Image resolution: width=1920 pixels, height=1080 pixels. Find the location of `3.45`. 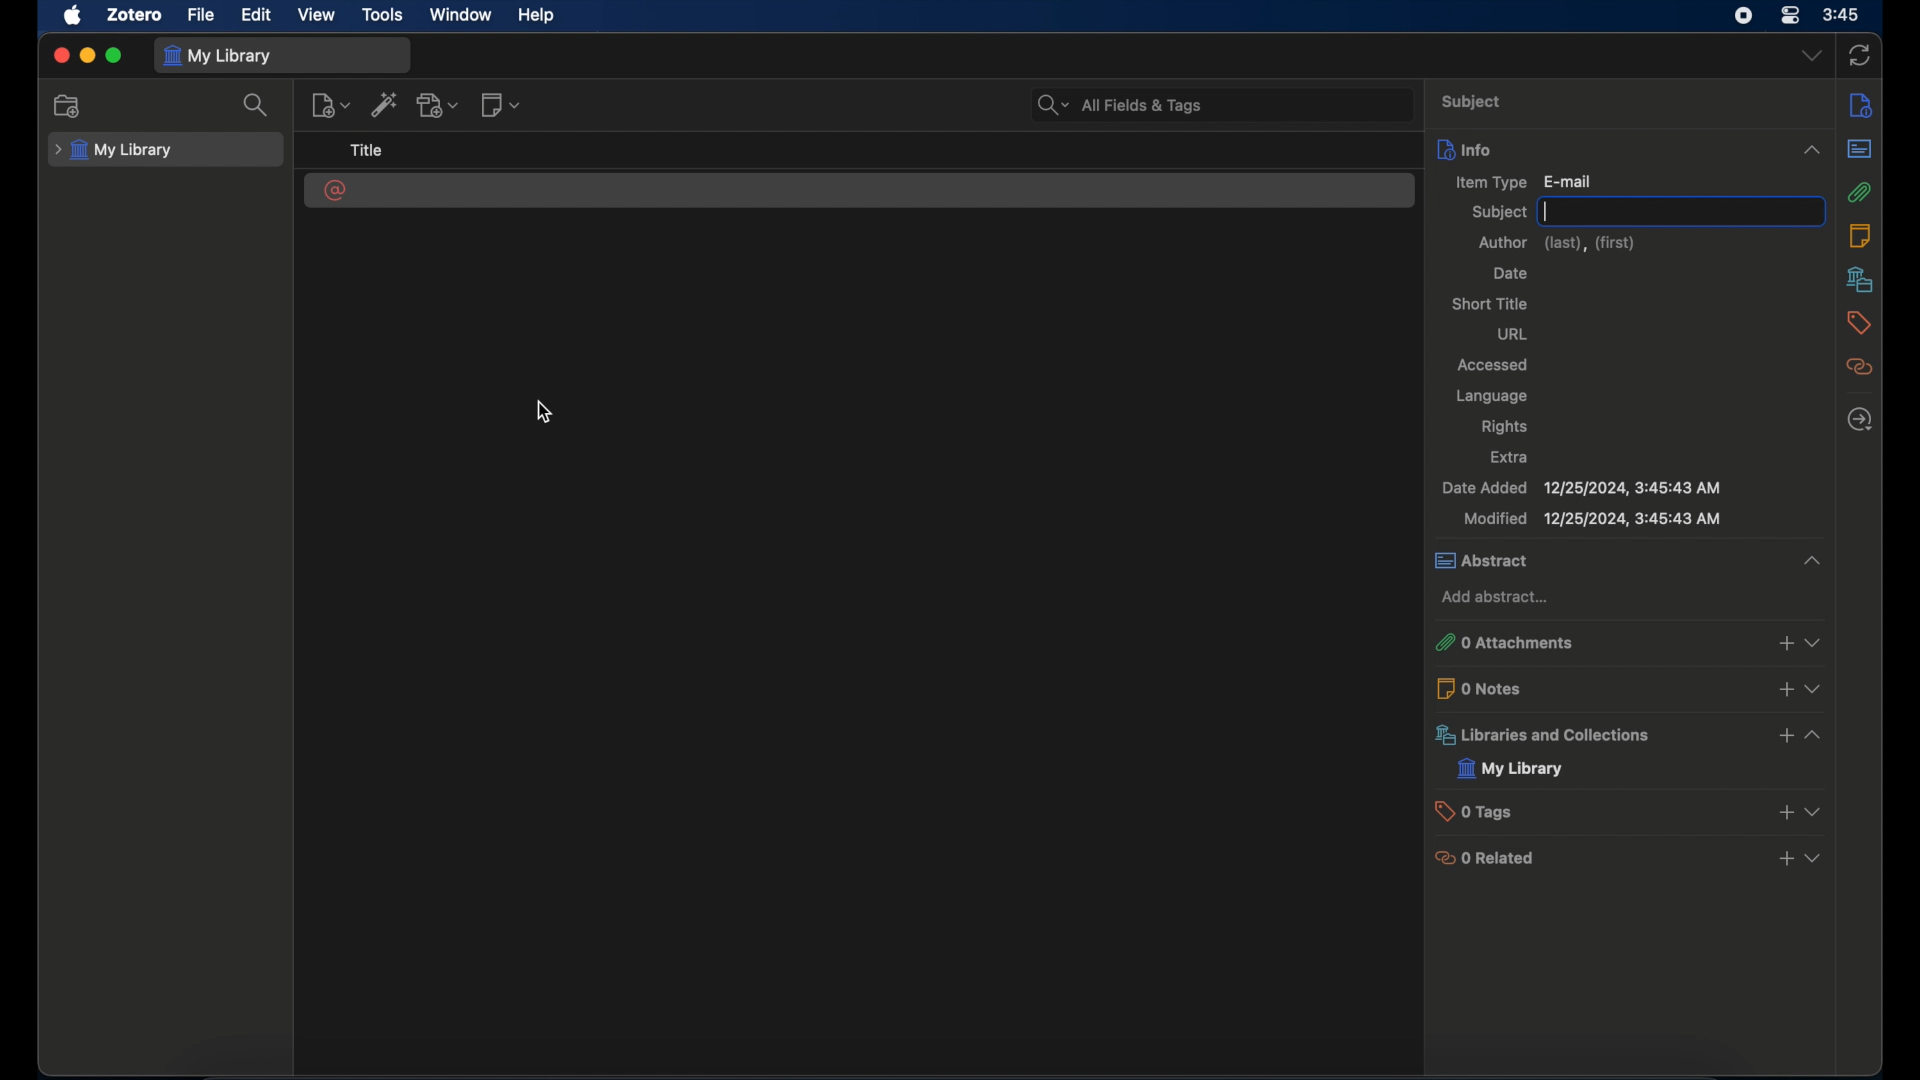

3.45 is located at coordinates (1841, 16).